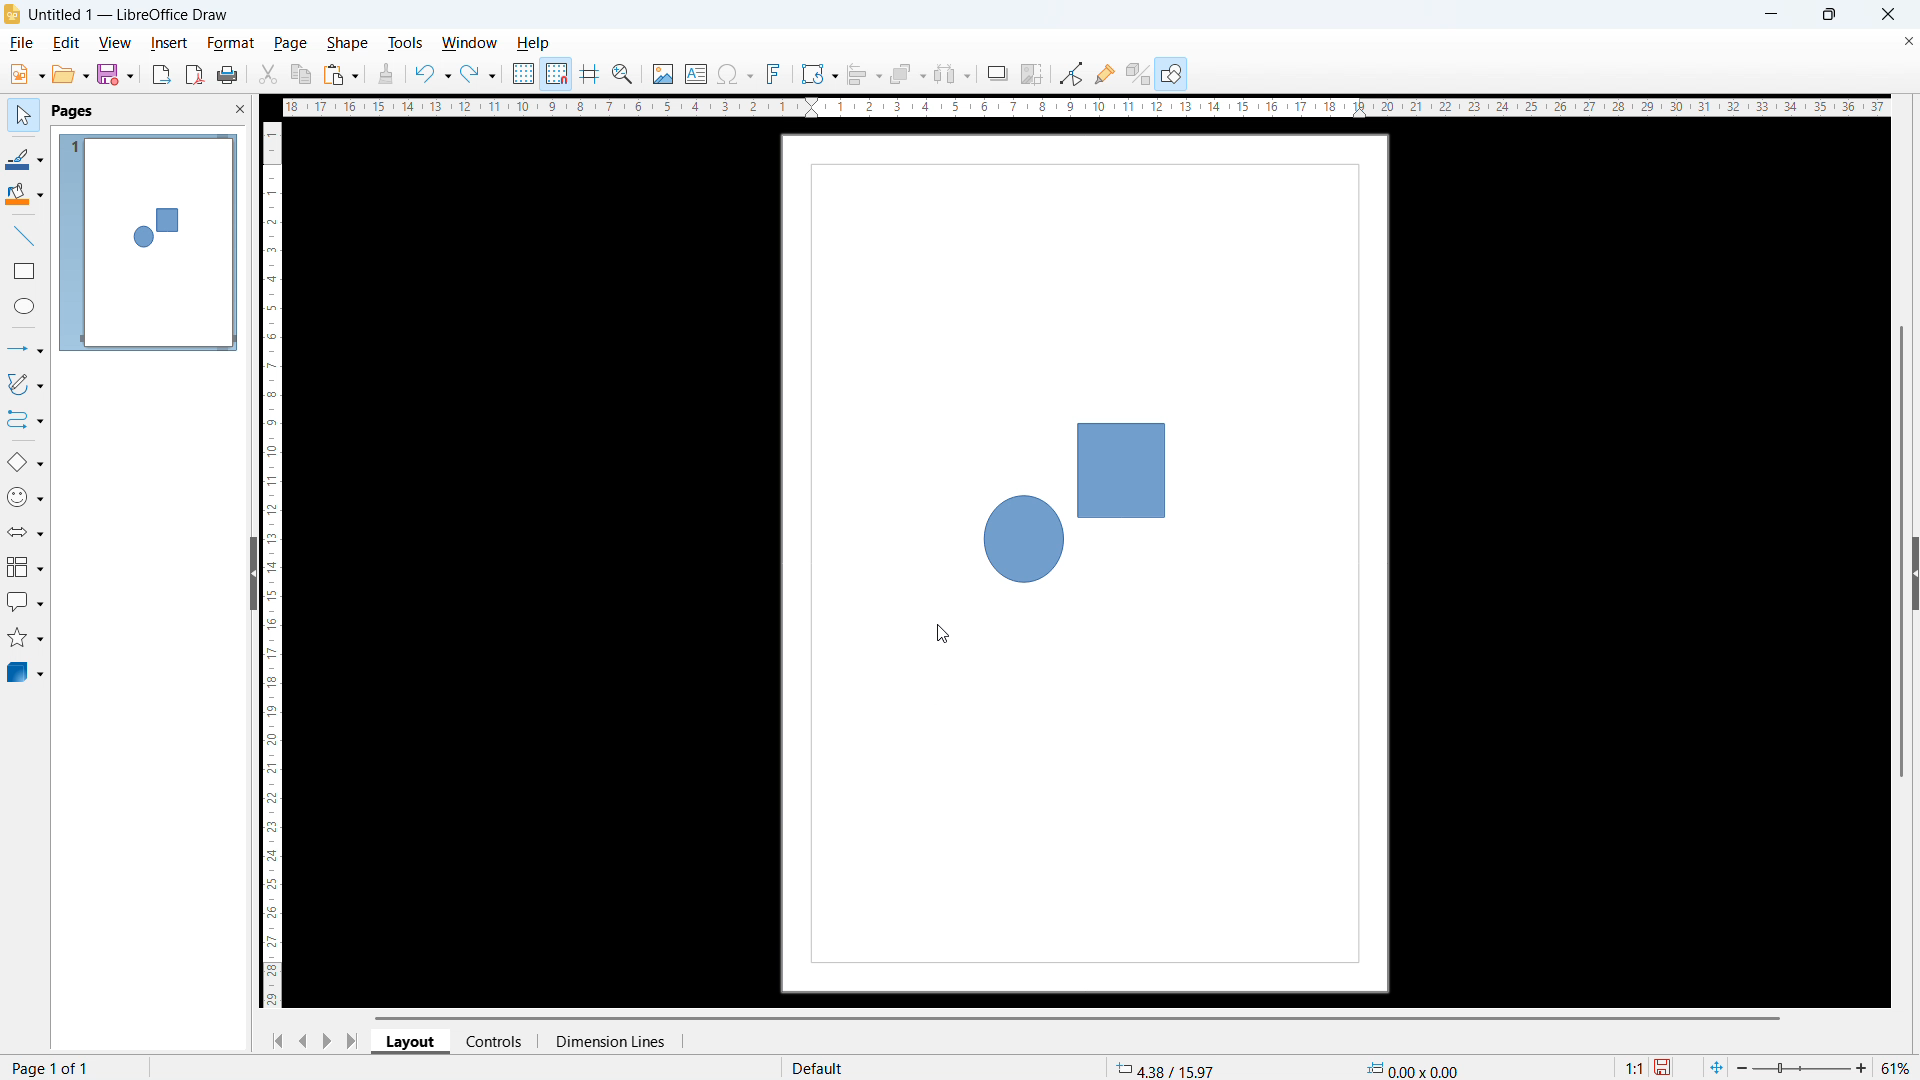 The image size is (1920, 1080). I want to click on zoom level, so click(1897, 1067).